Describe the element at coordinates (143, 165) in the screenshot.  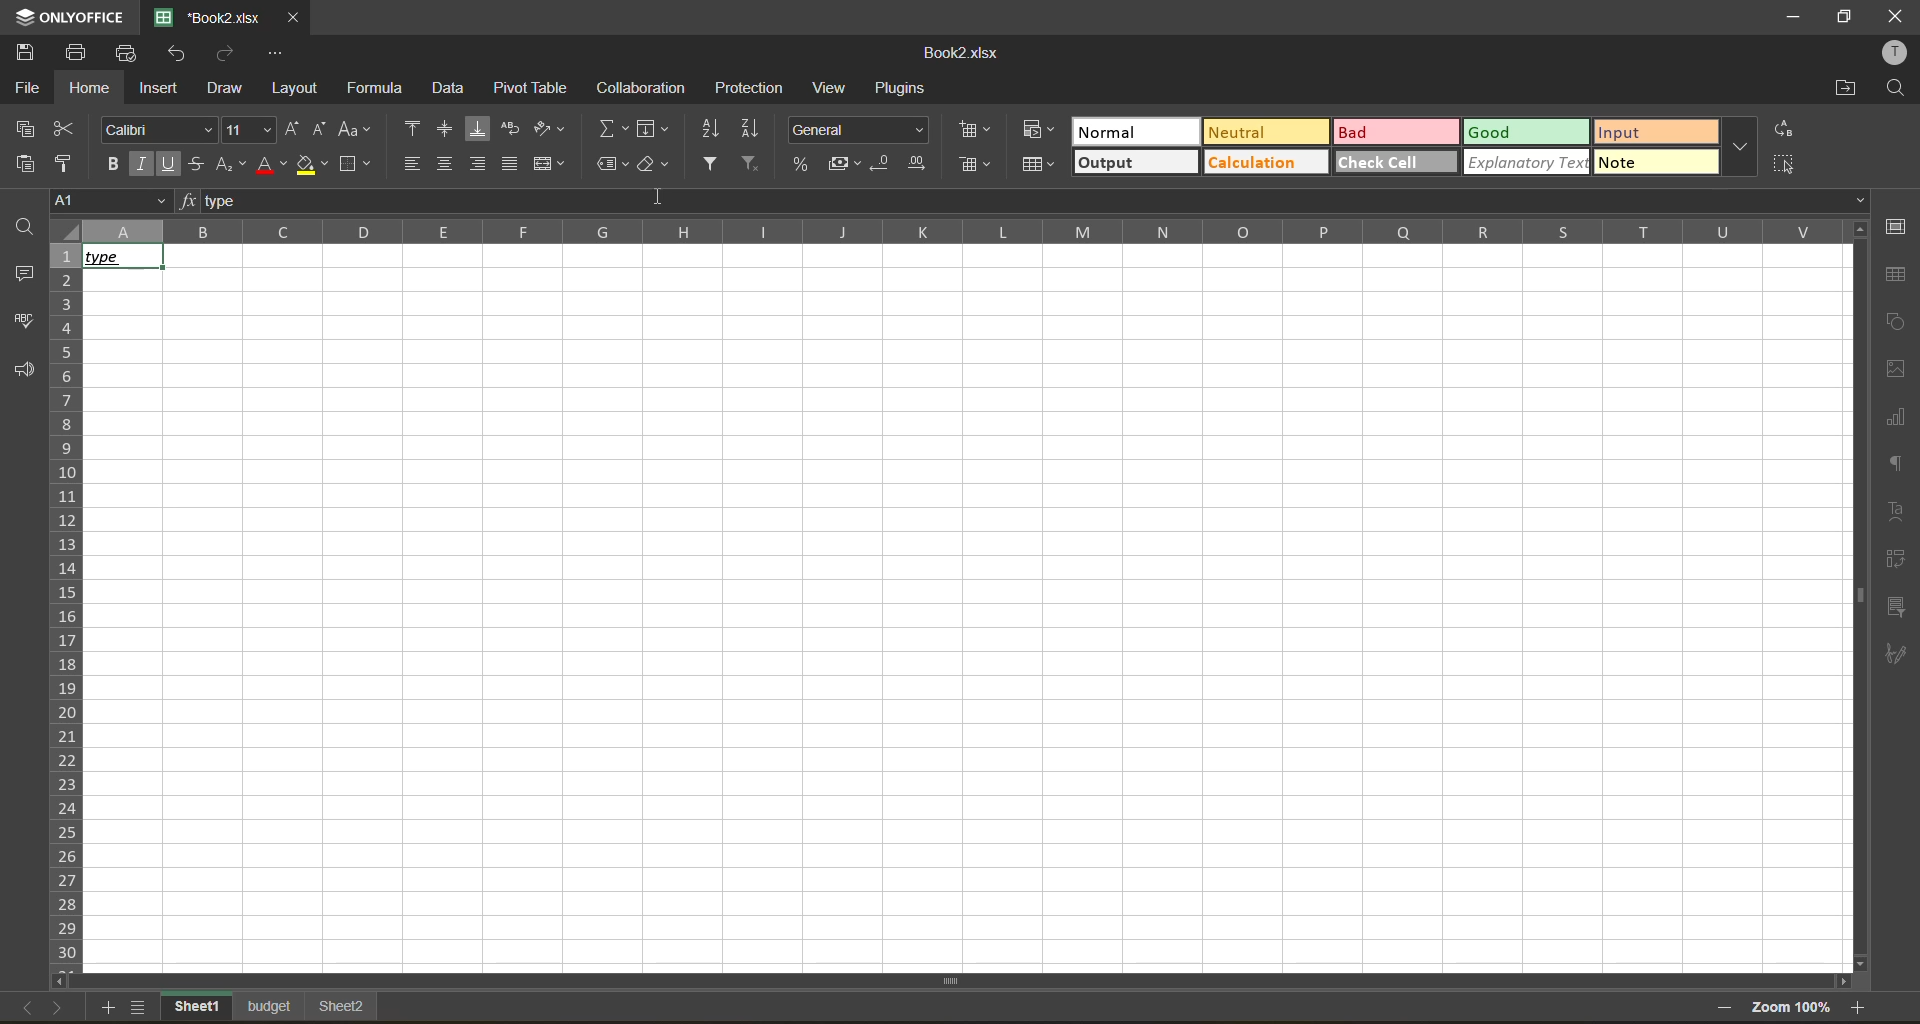
I see `italic` at that location.